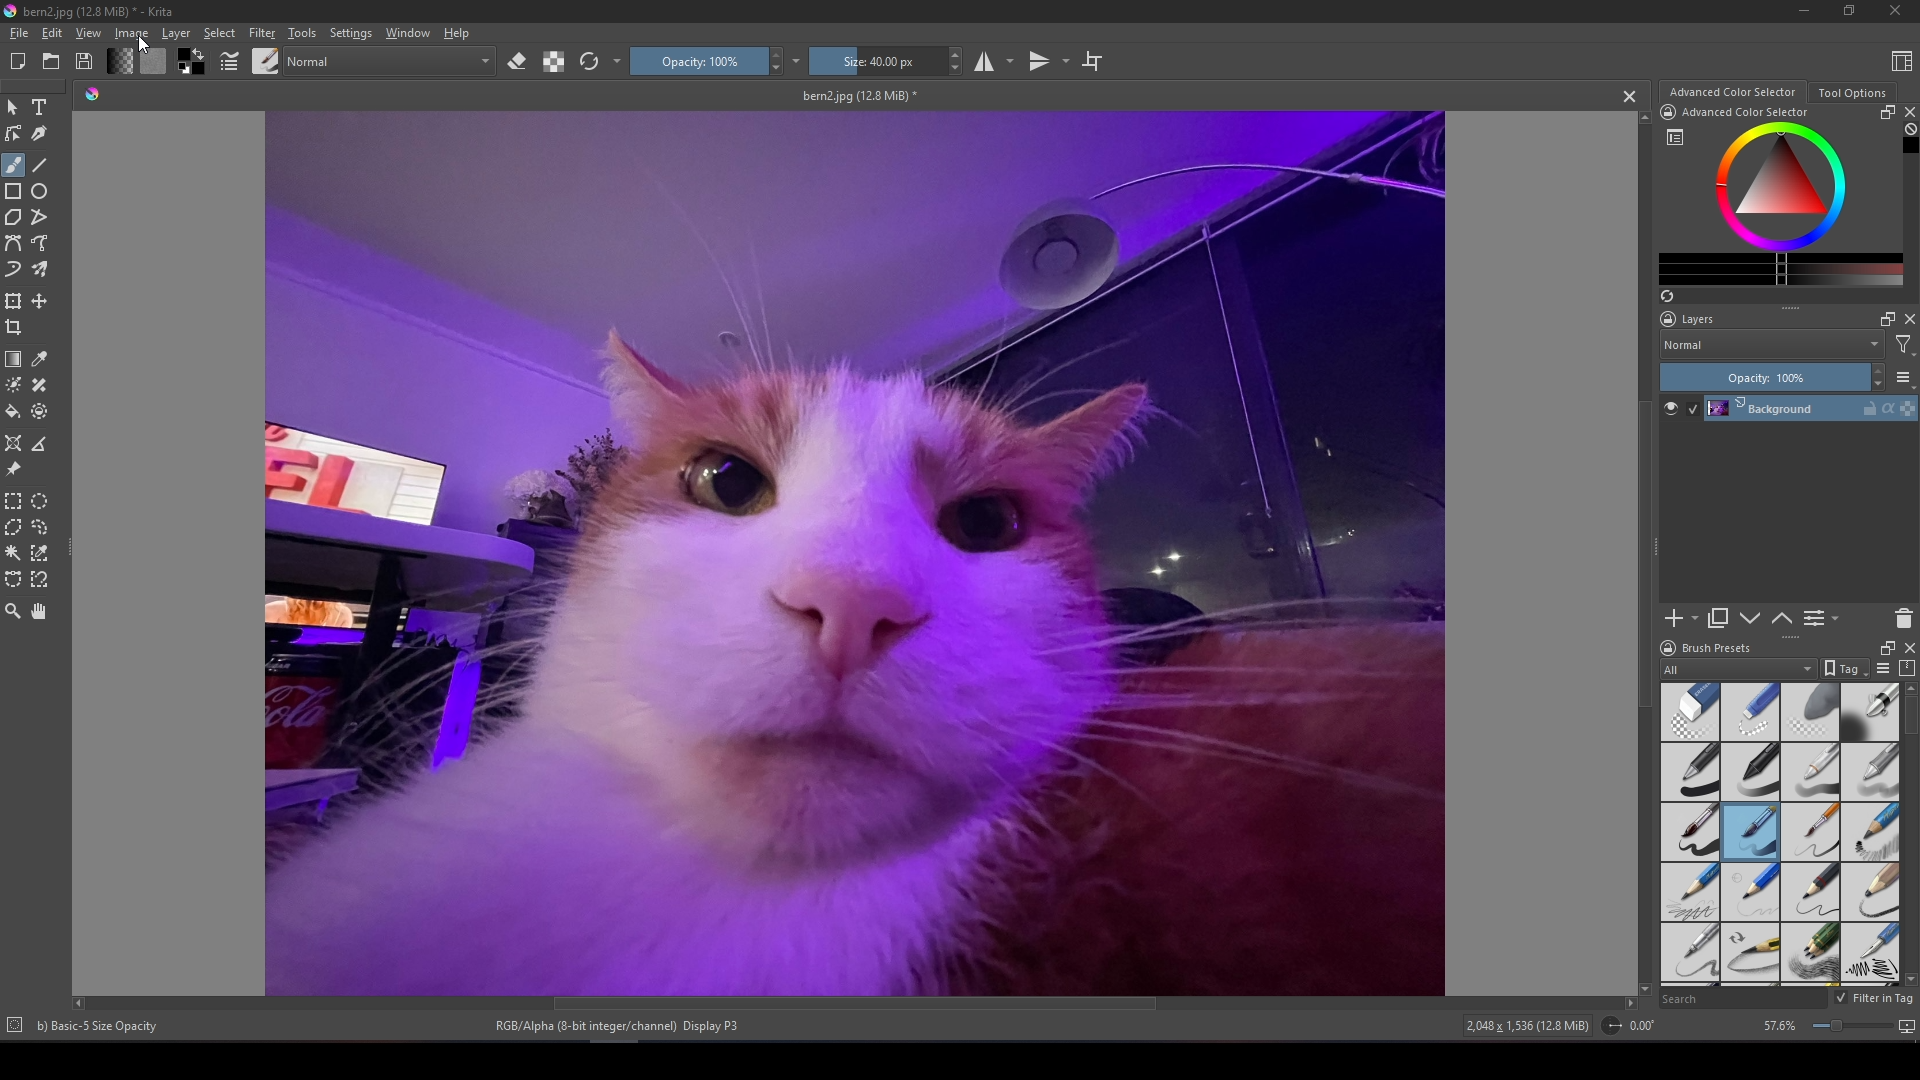 Image resolution: width=1920 pixels, height=1080 pixels. Describe the element at coordinates (1790, 637) in the screenshot. I see `Layers interface slider` at that location.